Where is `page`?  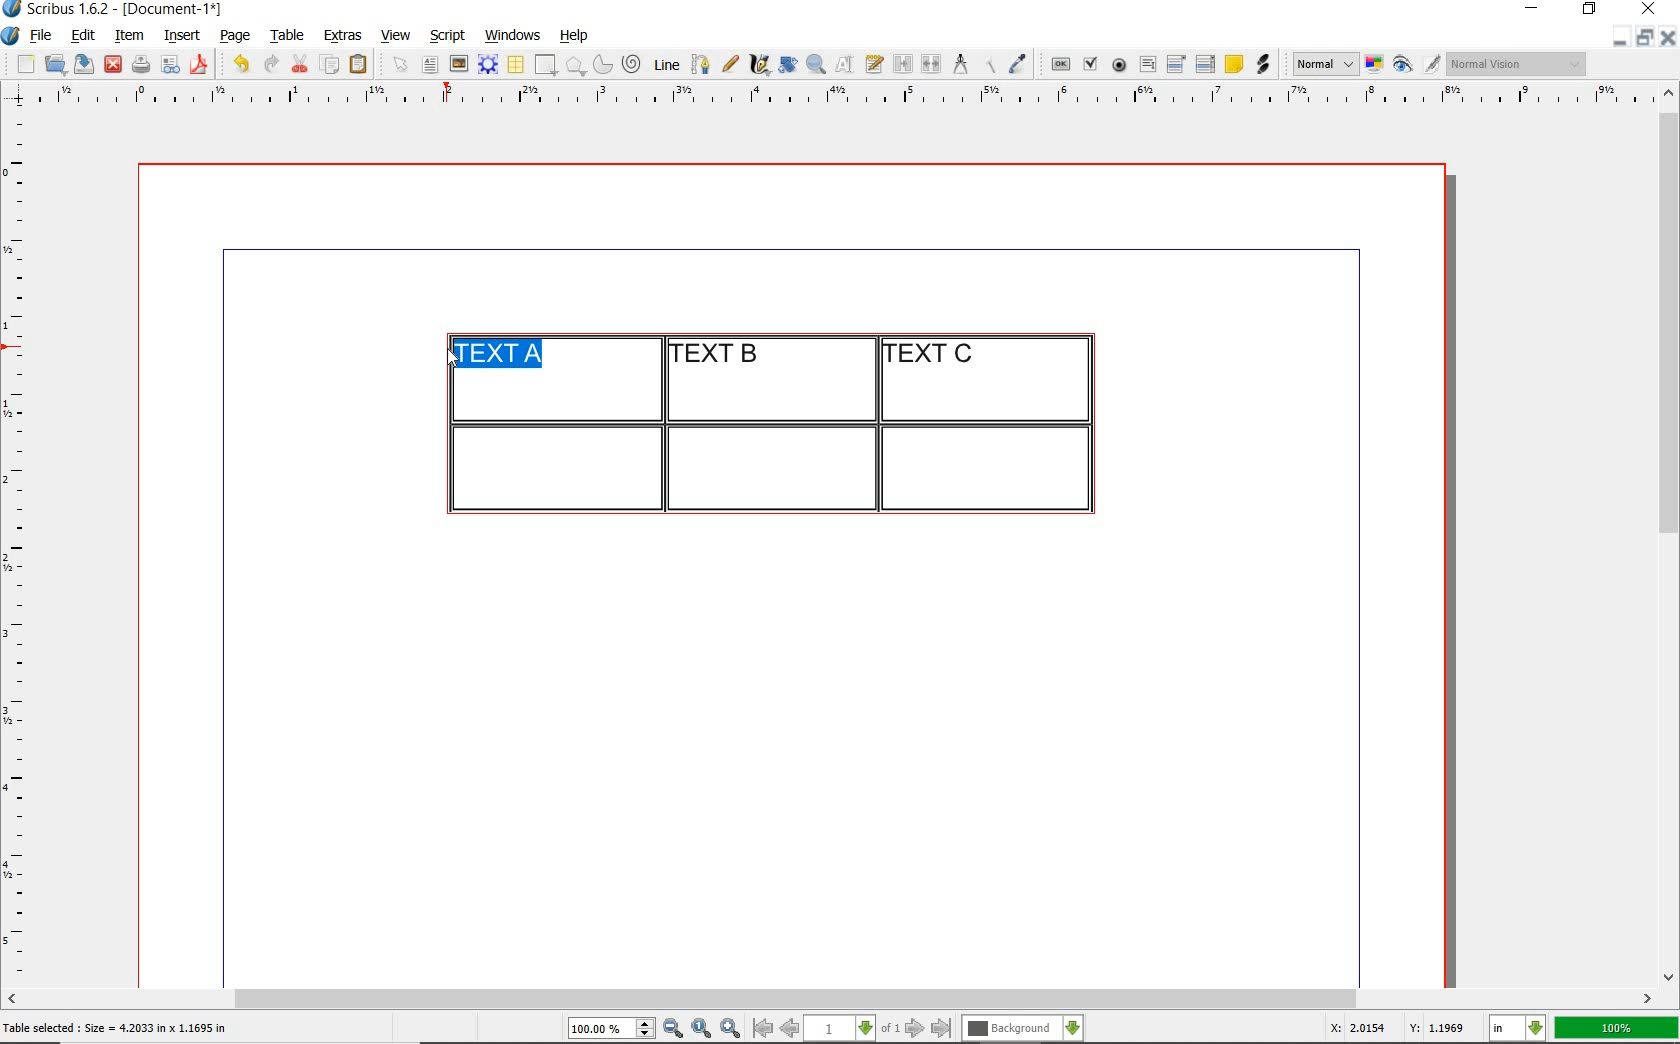 page is located at coordinates (235, 35).